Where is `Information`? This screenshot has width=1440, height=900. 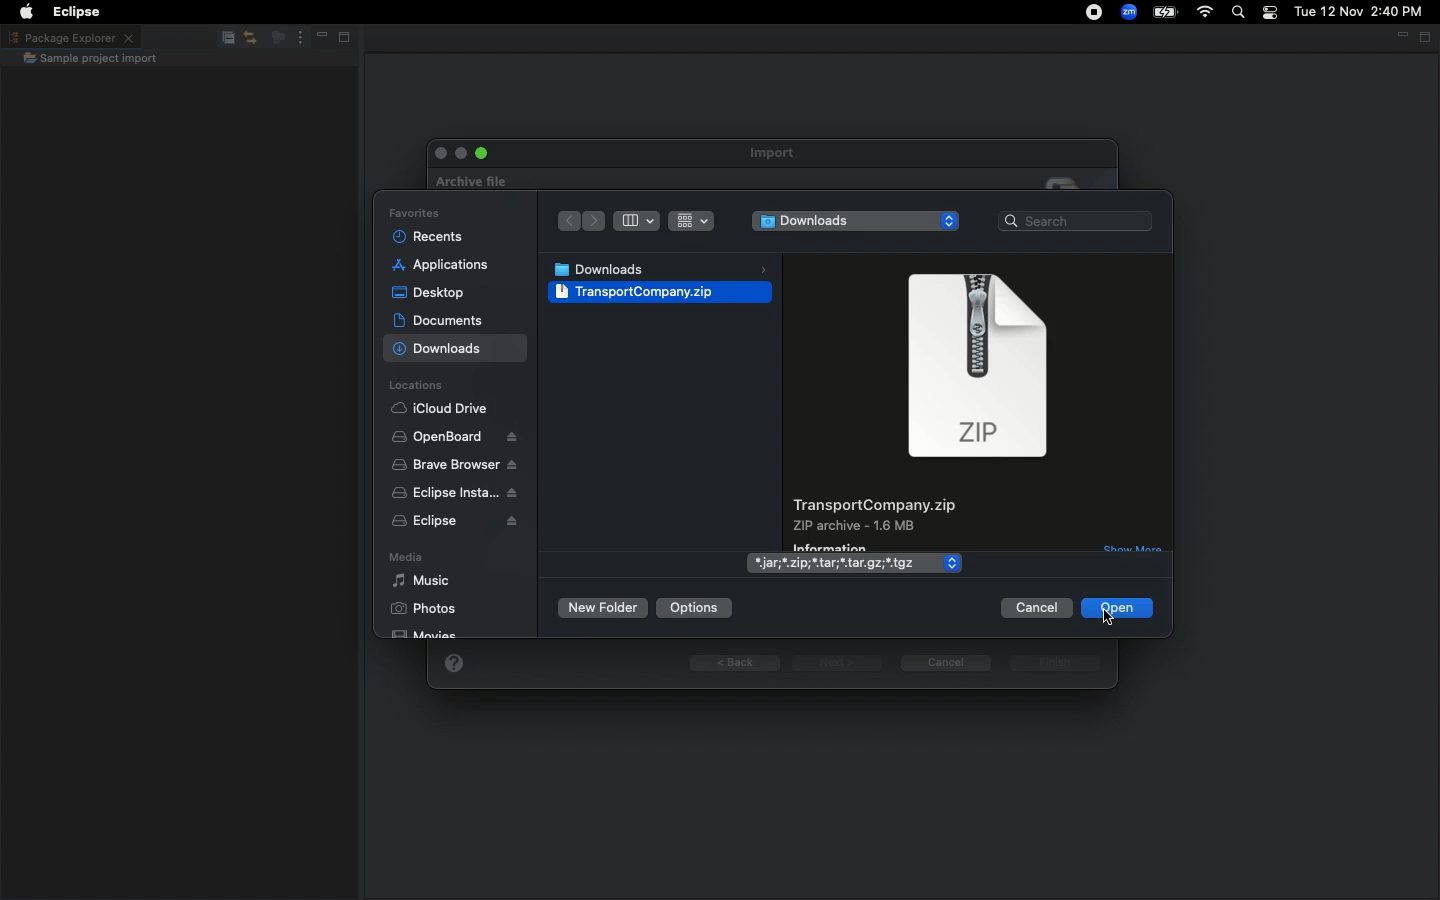
Information is located at coordinates (851, 544).